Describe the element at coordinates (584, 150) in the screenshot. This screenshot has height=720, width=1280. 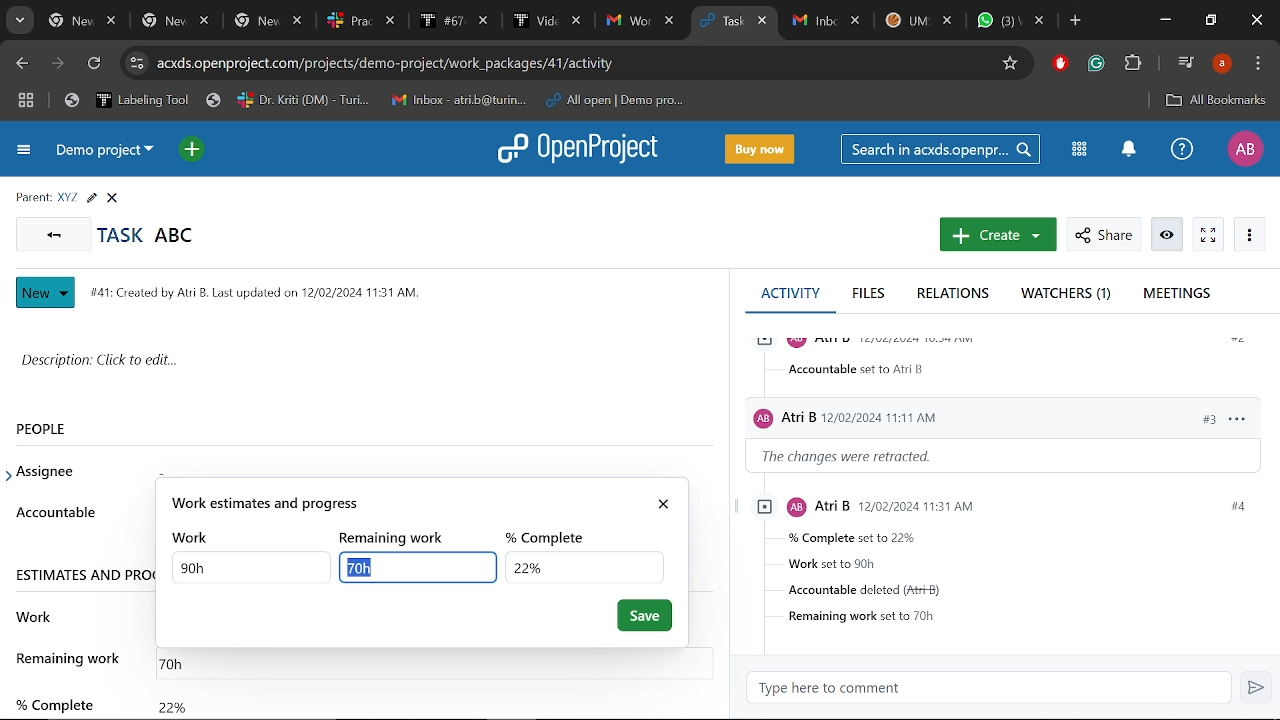
I see `Open project logo` at that location.